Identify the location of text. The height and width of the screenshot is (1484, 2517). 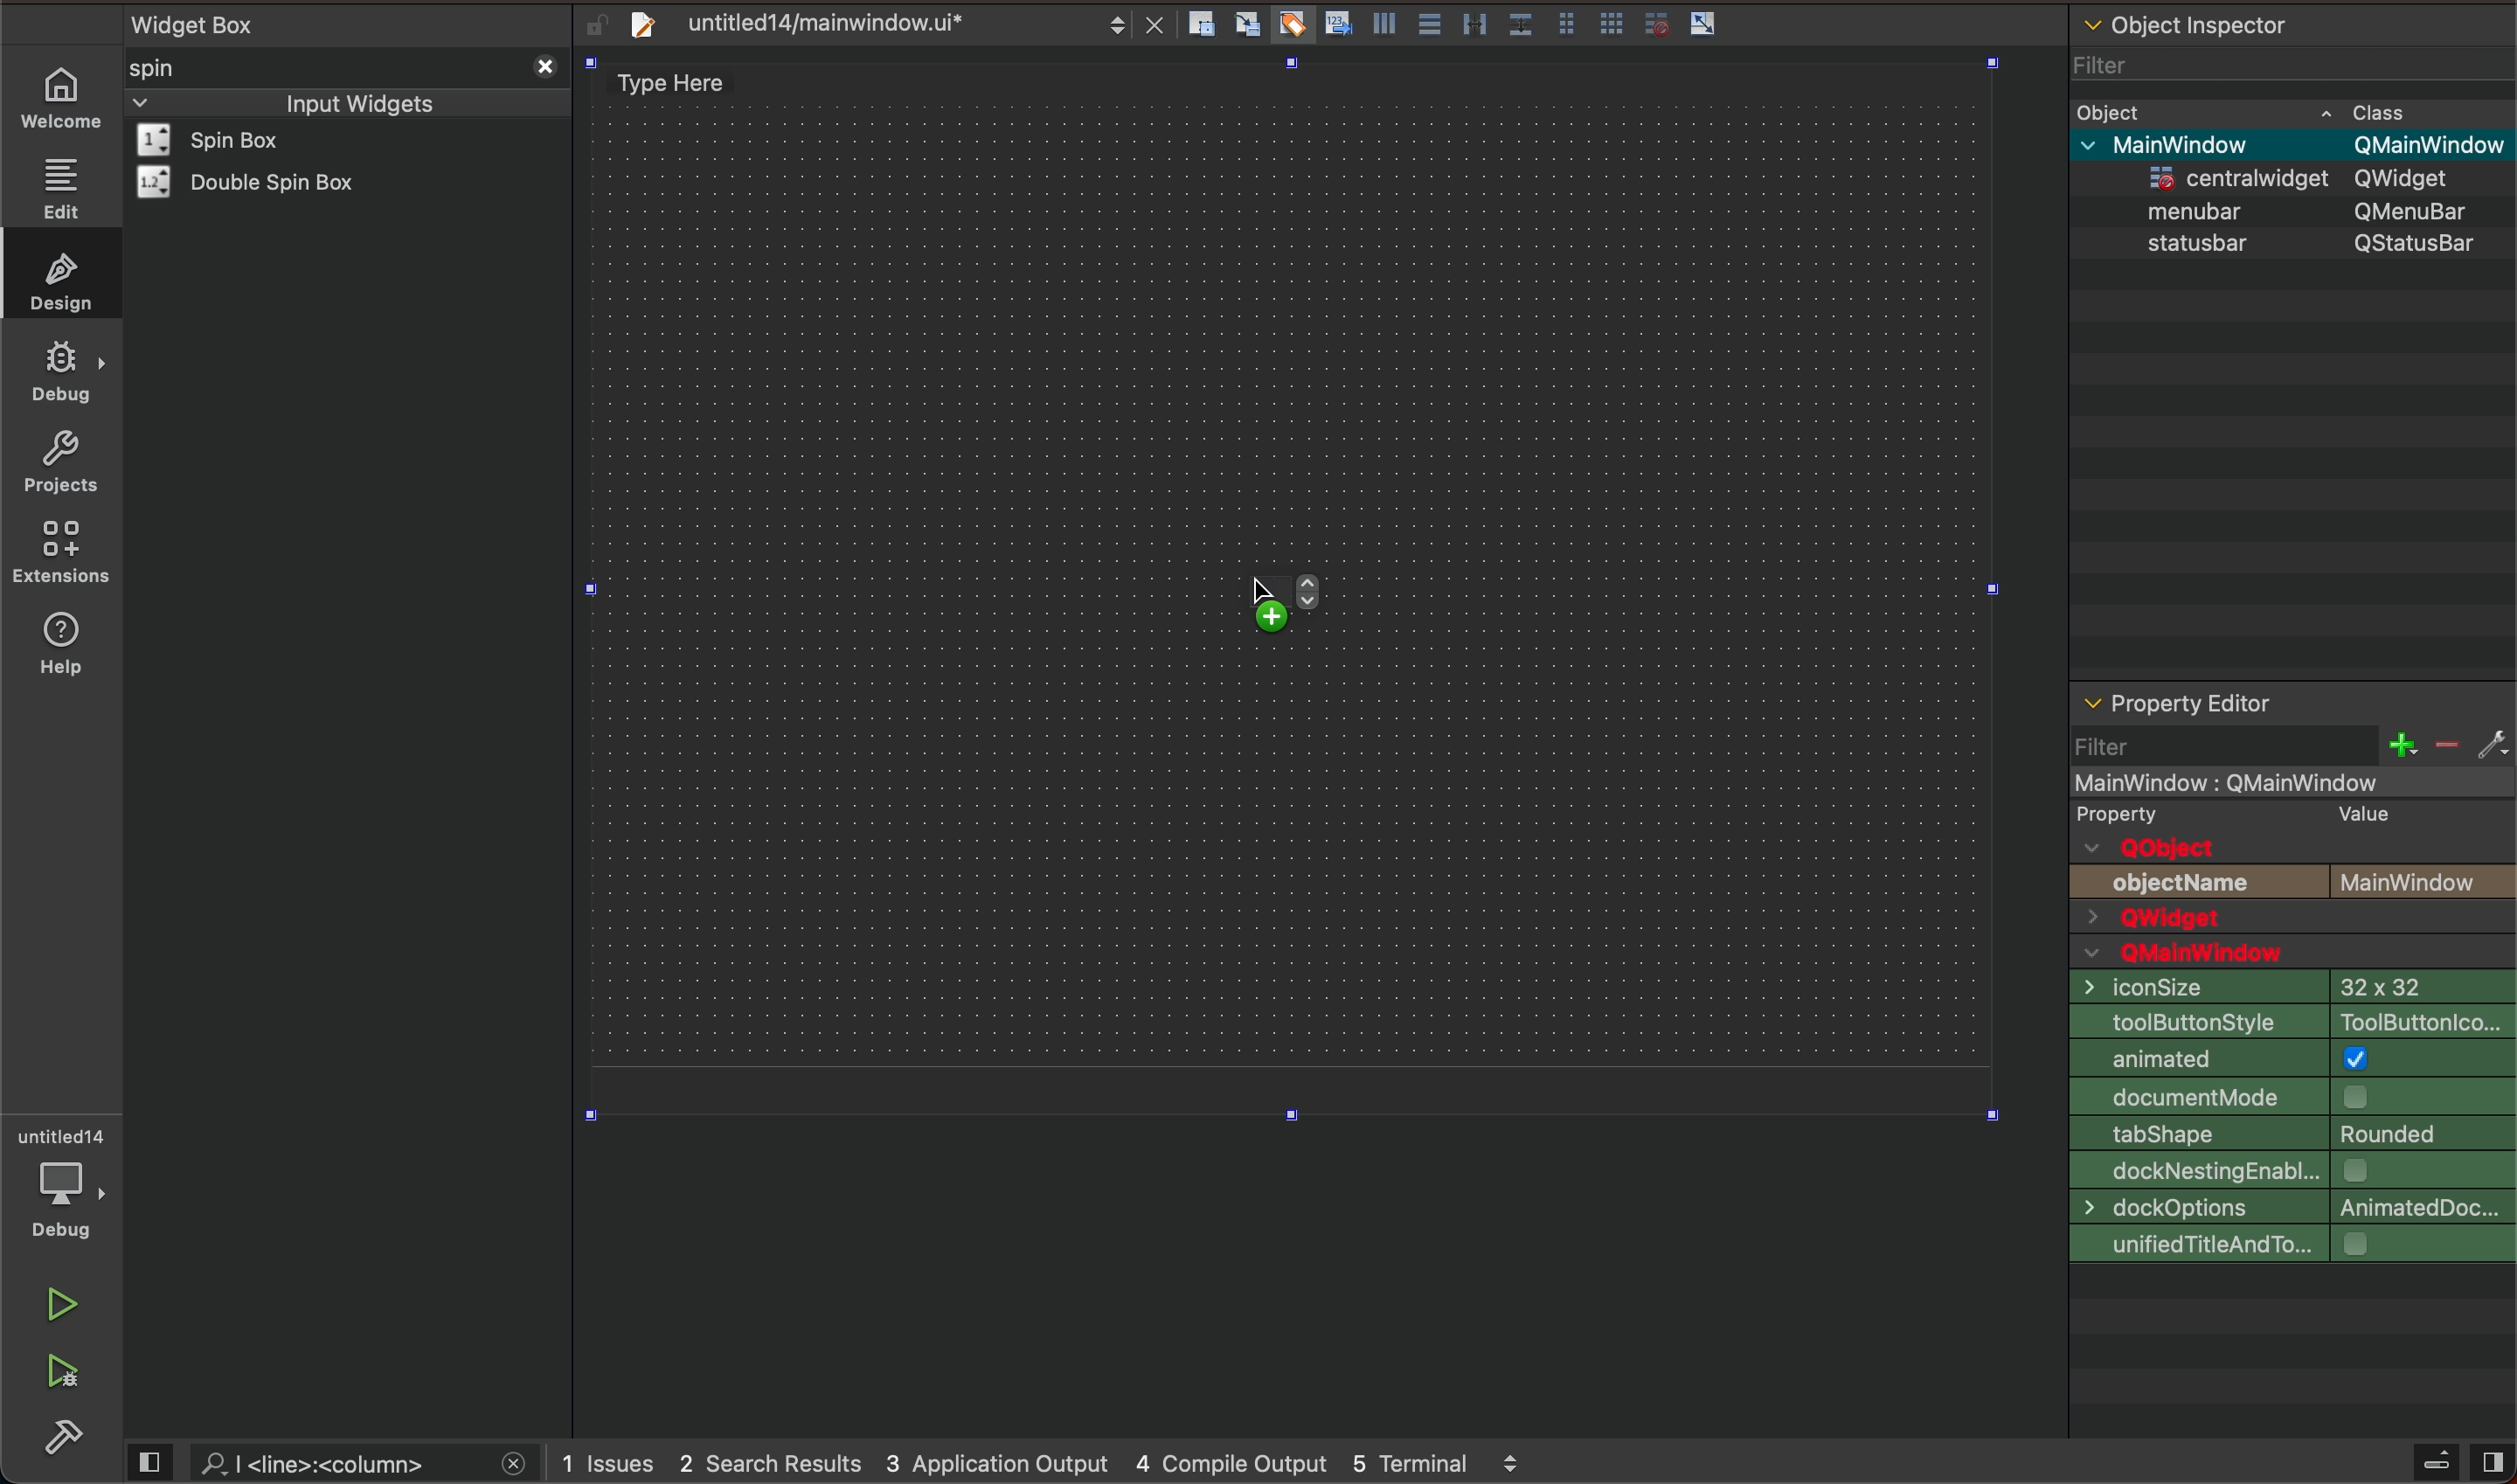
(2186, 883).